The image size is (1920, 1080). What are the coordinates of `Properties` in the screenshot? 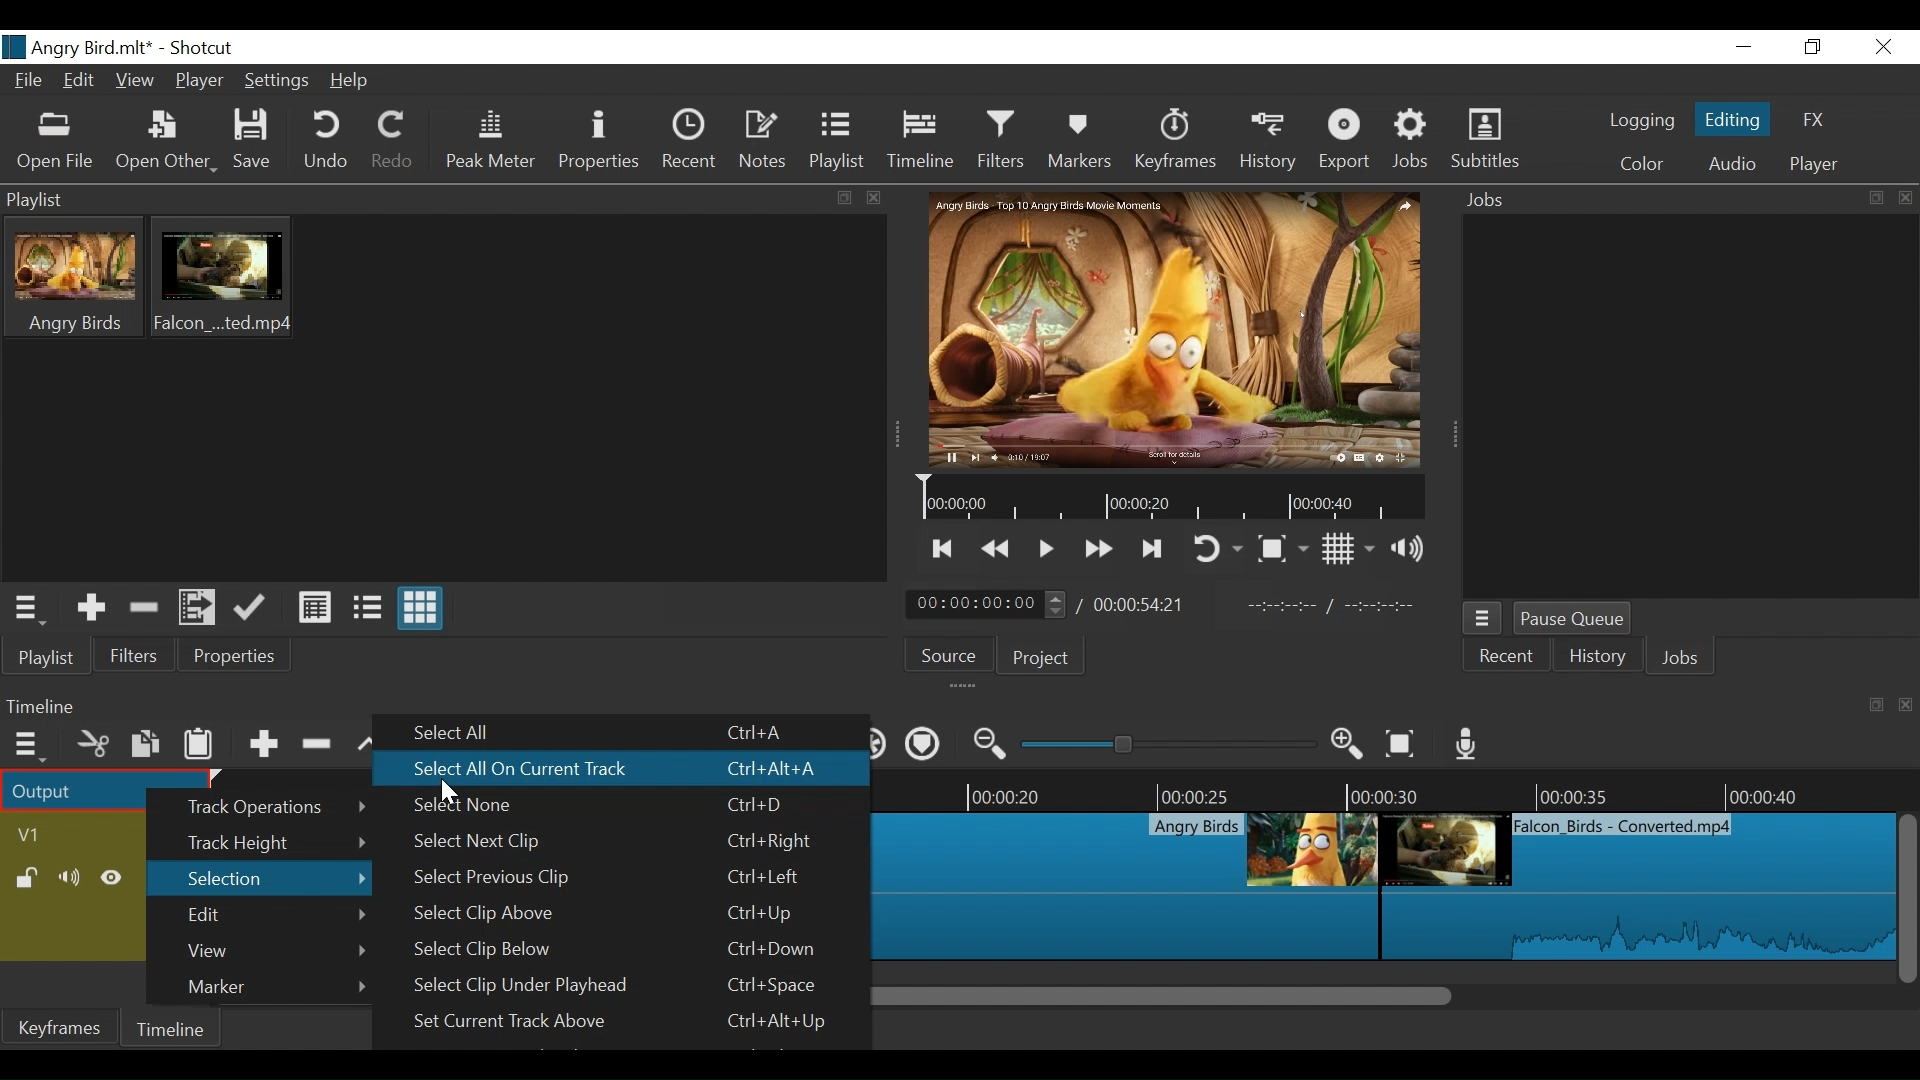 It's located at (231, 656).